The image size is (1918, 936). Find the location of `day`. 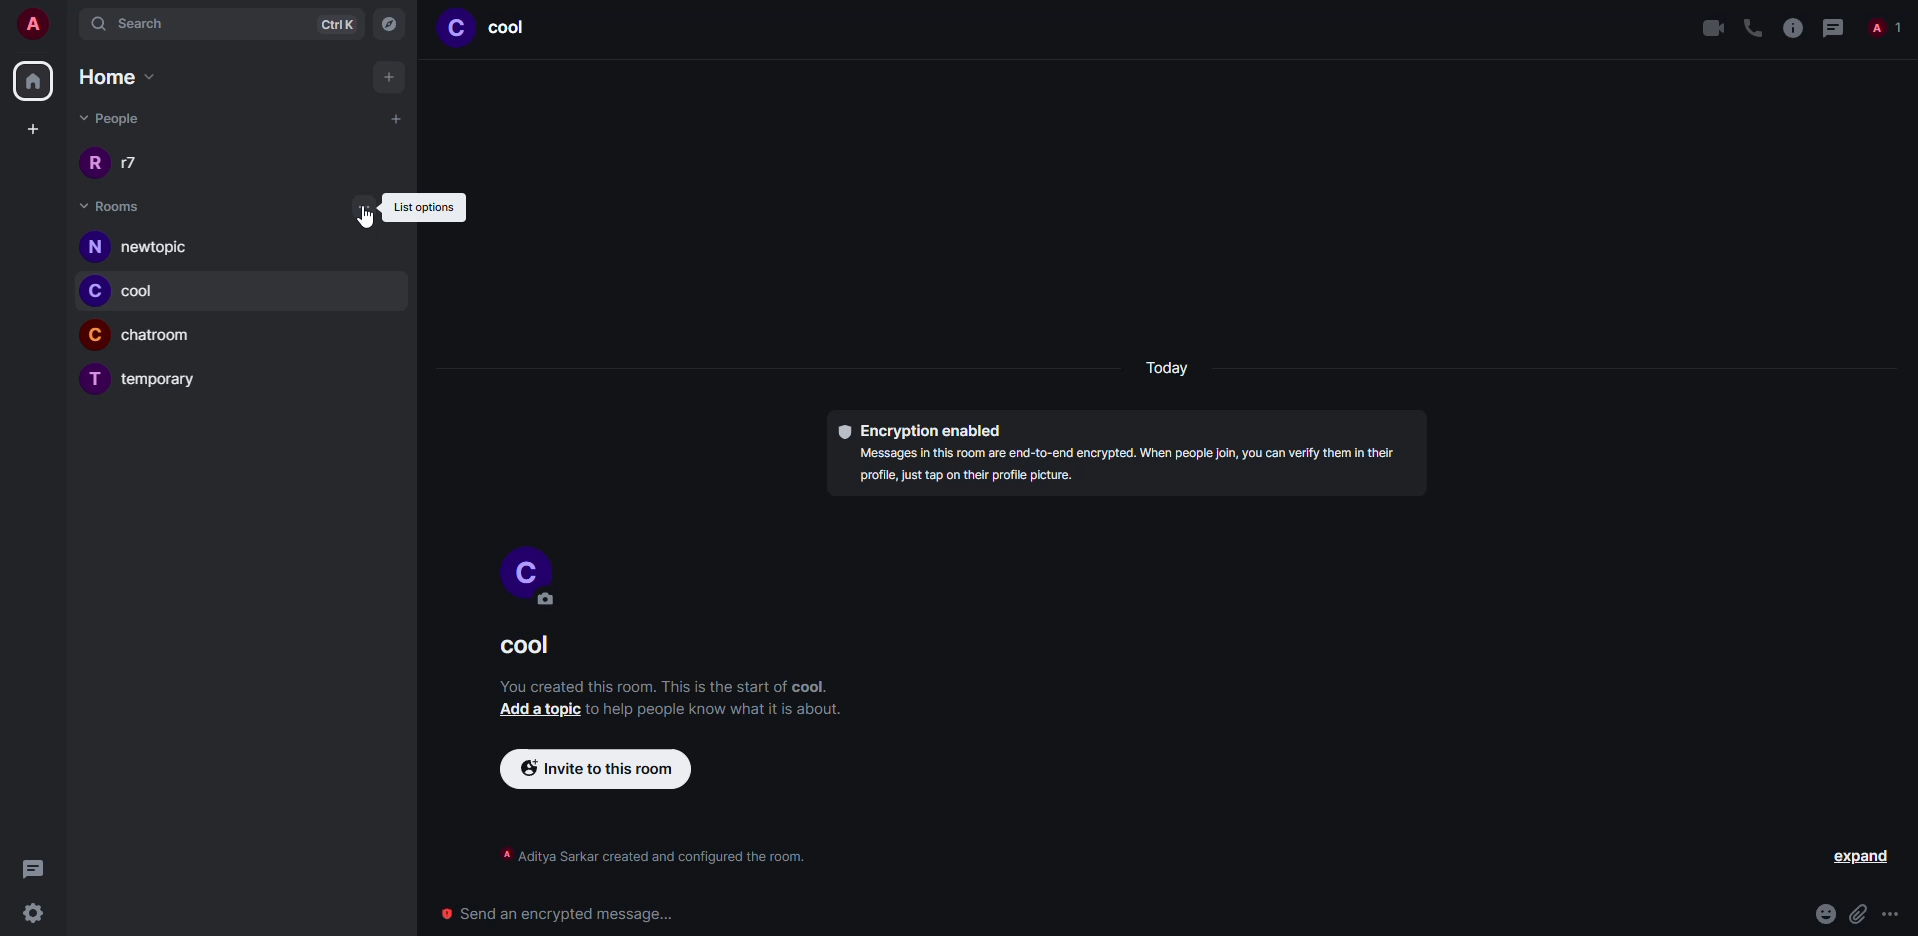

day is located at coordinates (1176, 369).